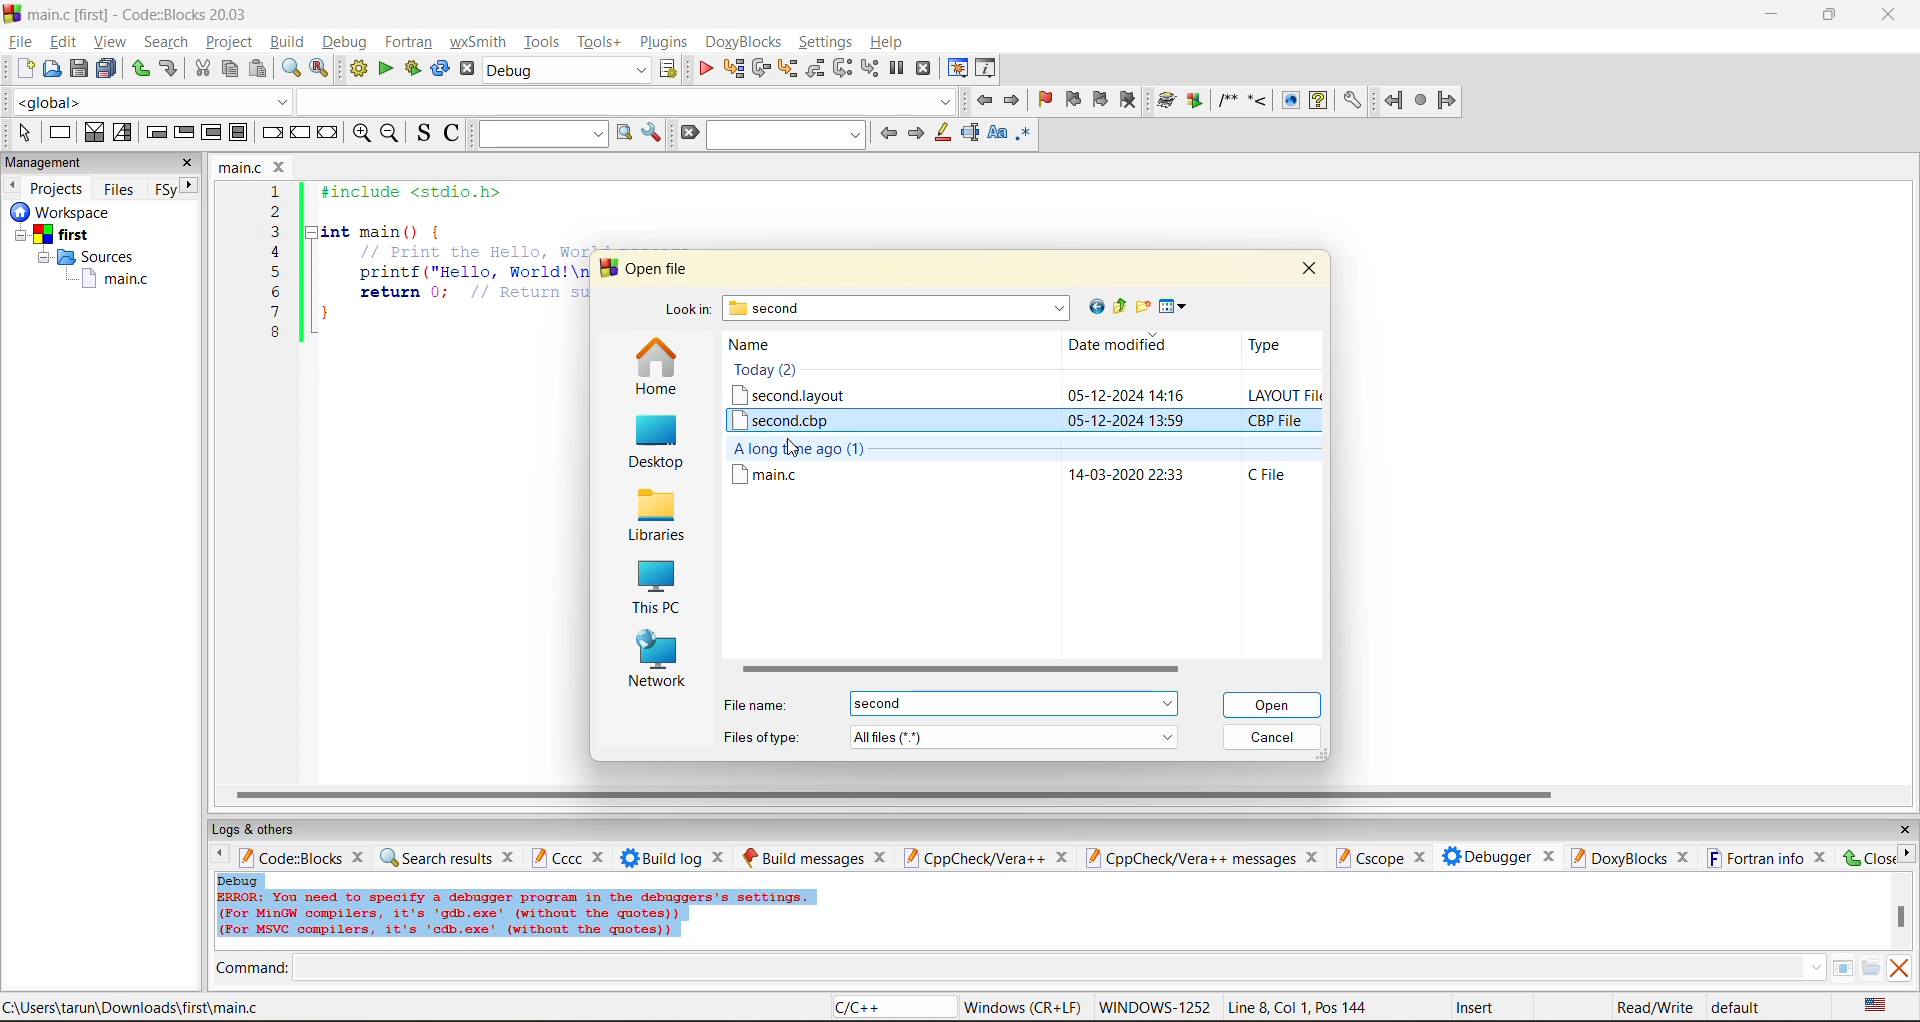 The width and height of the screenshot is (1920, 1022). What do you see at coordinates (788, 134) in the screenshot?
I see `search` at bounding box center [788, 134].